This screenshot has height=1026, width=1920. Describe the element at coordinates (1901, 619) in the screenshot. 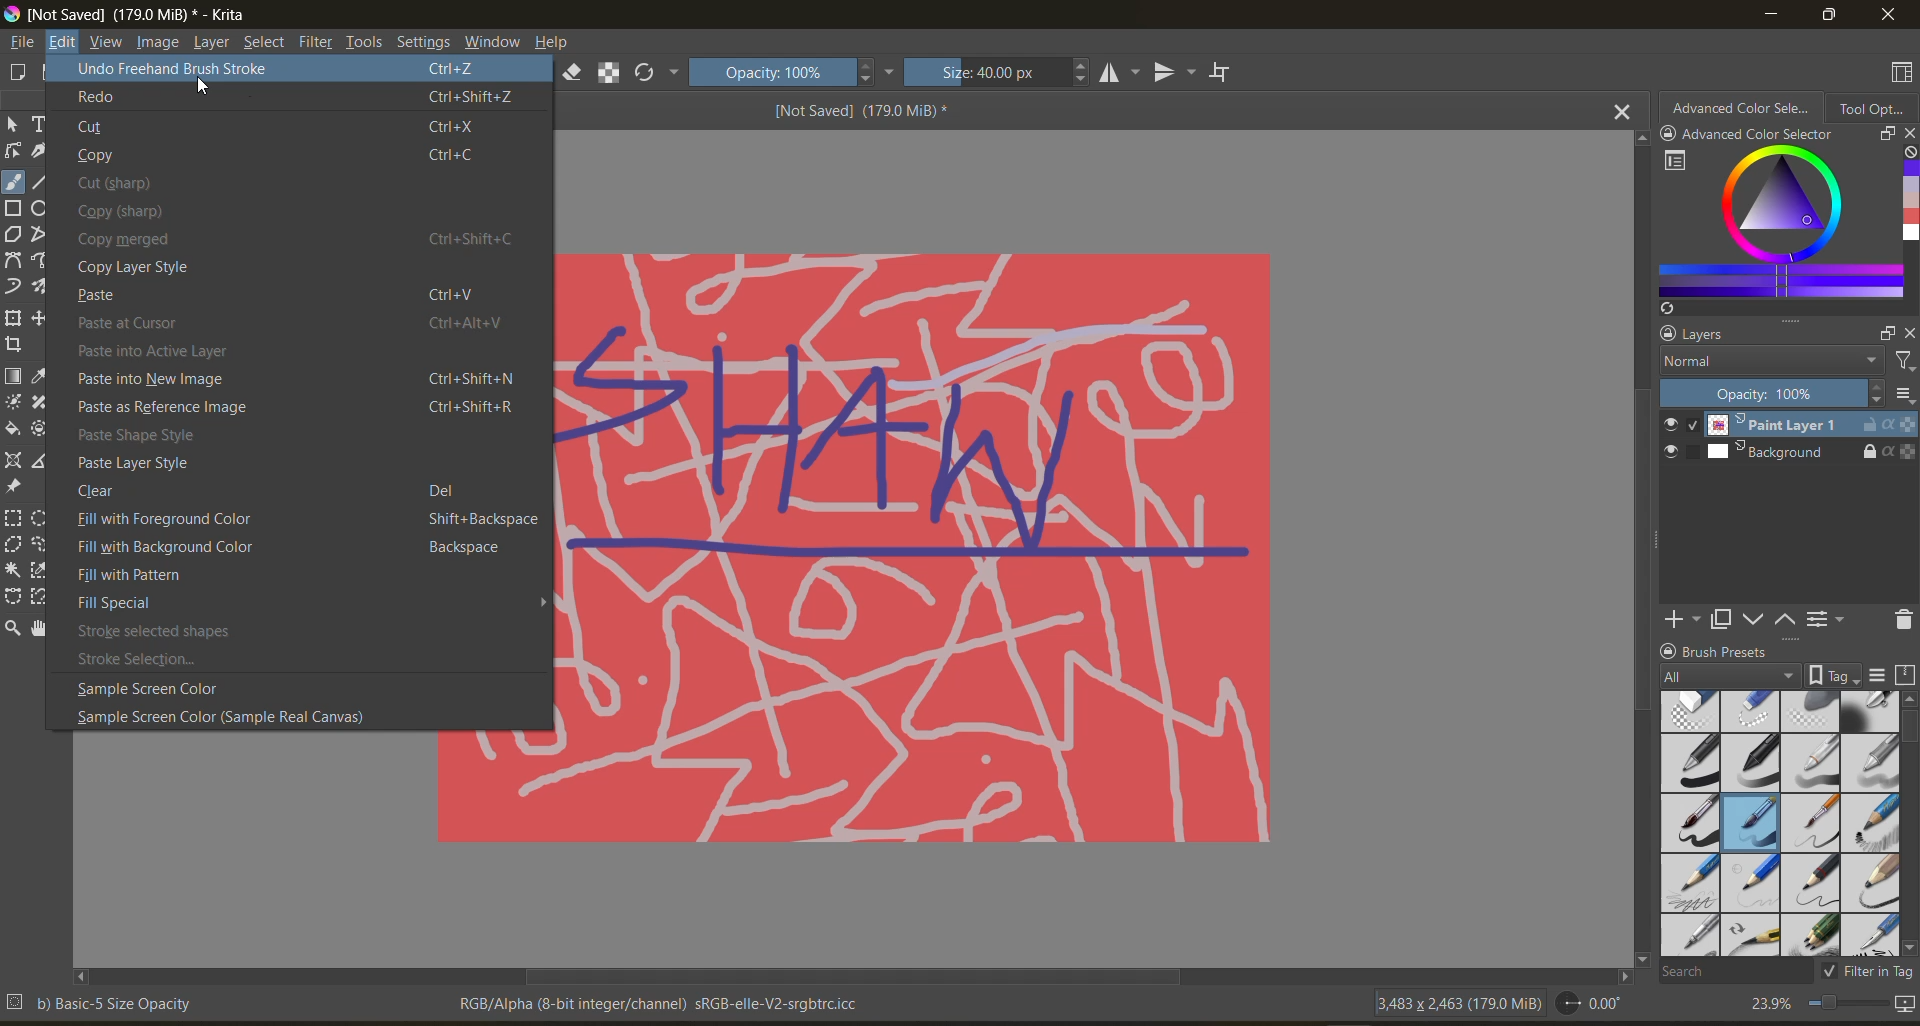

I see `delete mask` at that location.